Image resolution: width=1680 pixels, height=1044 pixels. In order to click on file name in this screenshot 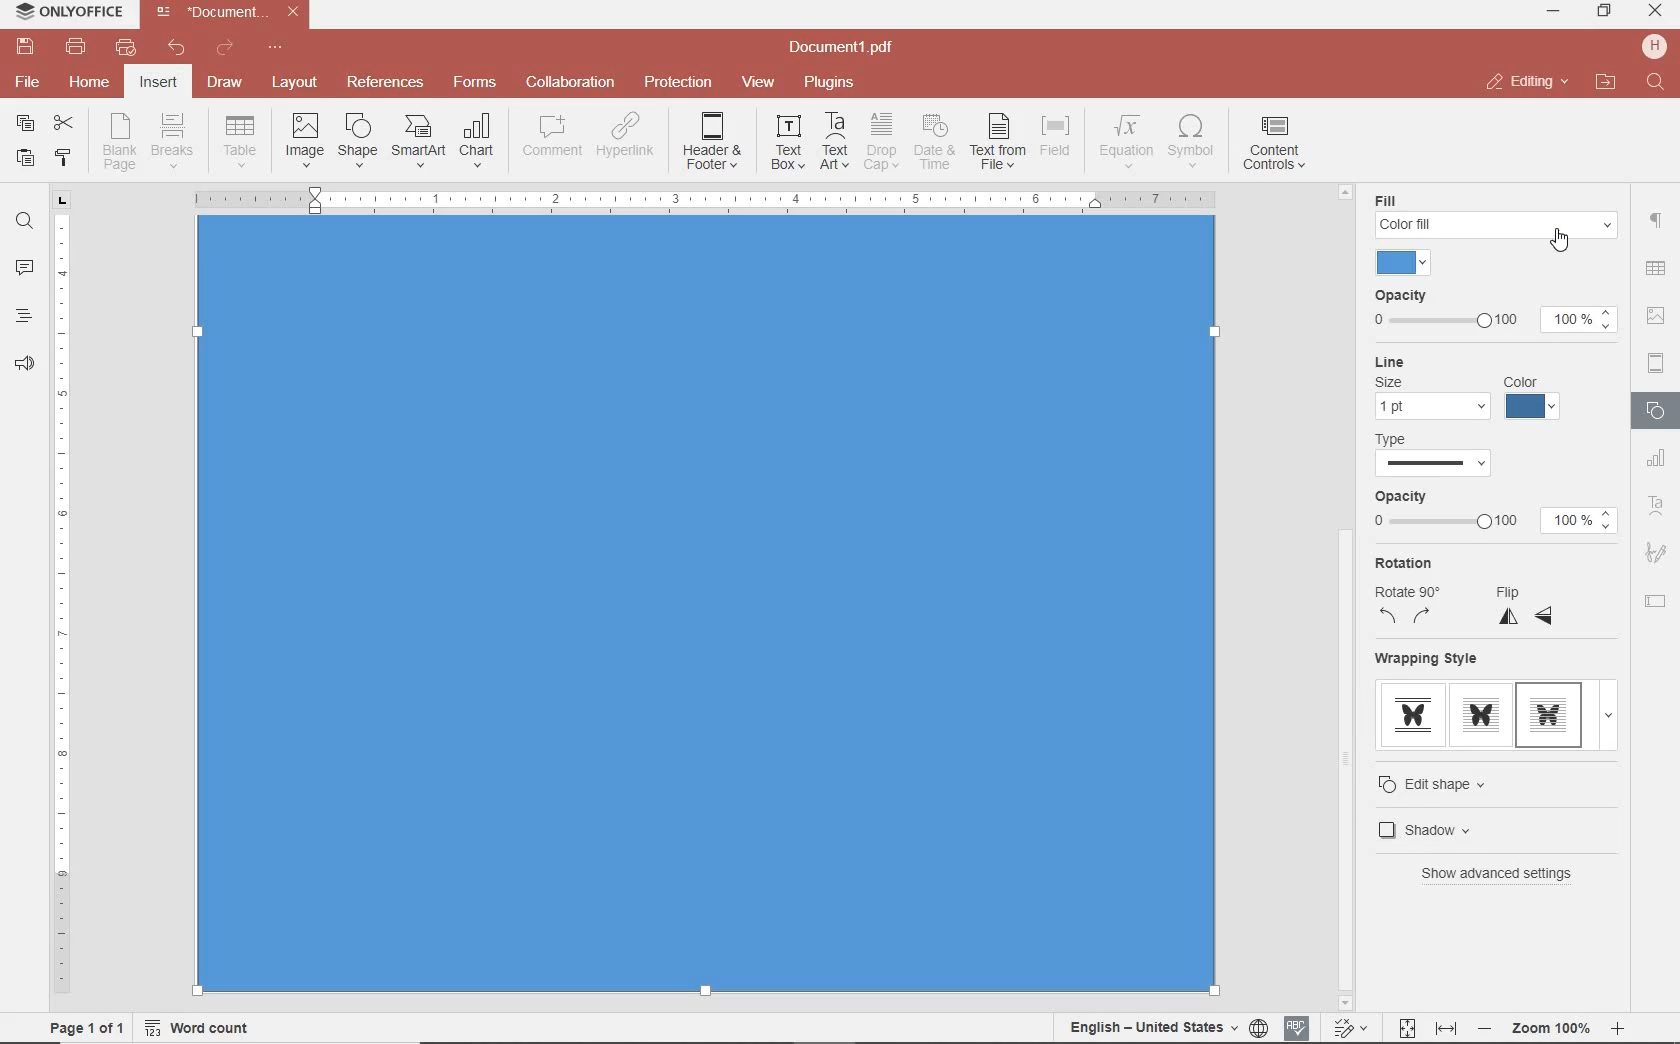, I will do `click(847, 48)`.